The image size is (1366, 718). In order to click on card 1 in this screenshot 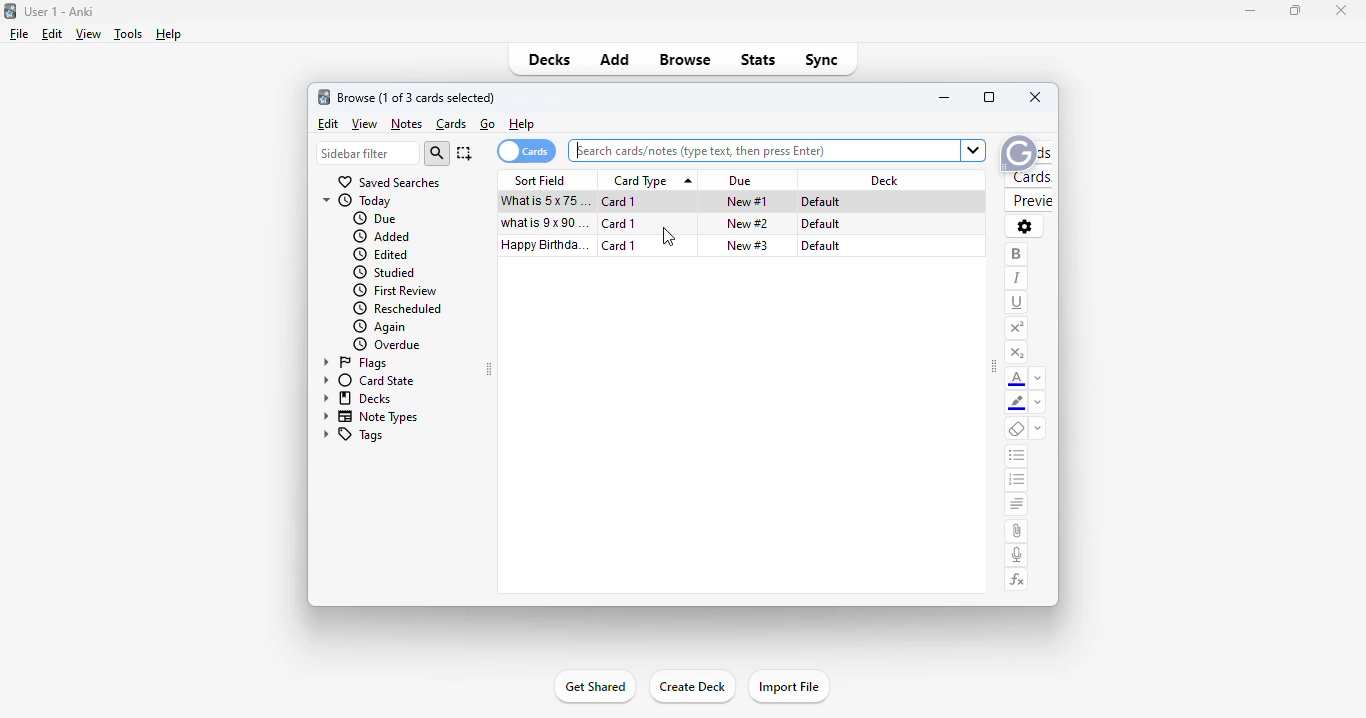, I will do `click(619, 246)`.